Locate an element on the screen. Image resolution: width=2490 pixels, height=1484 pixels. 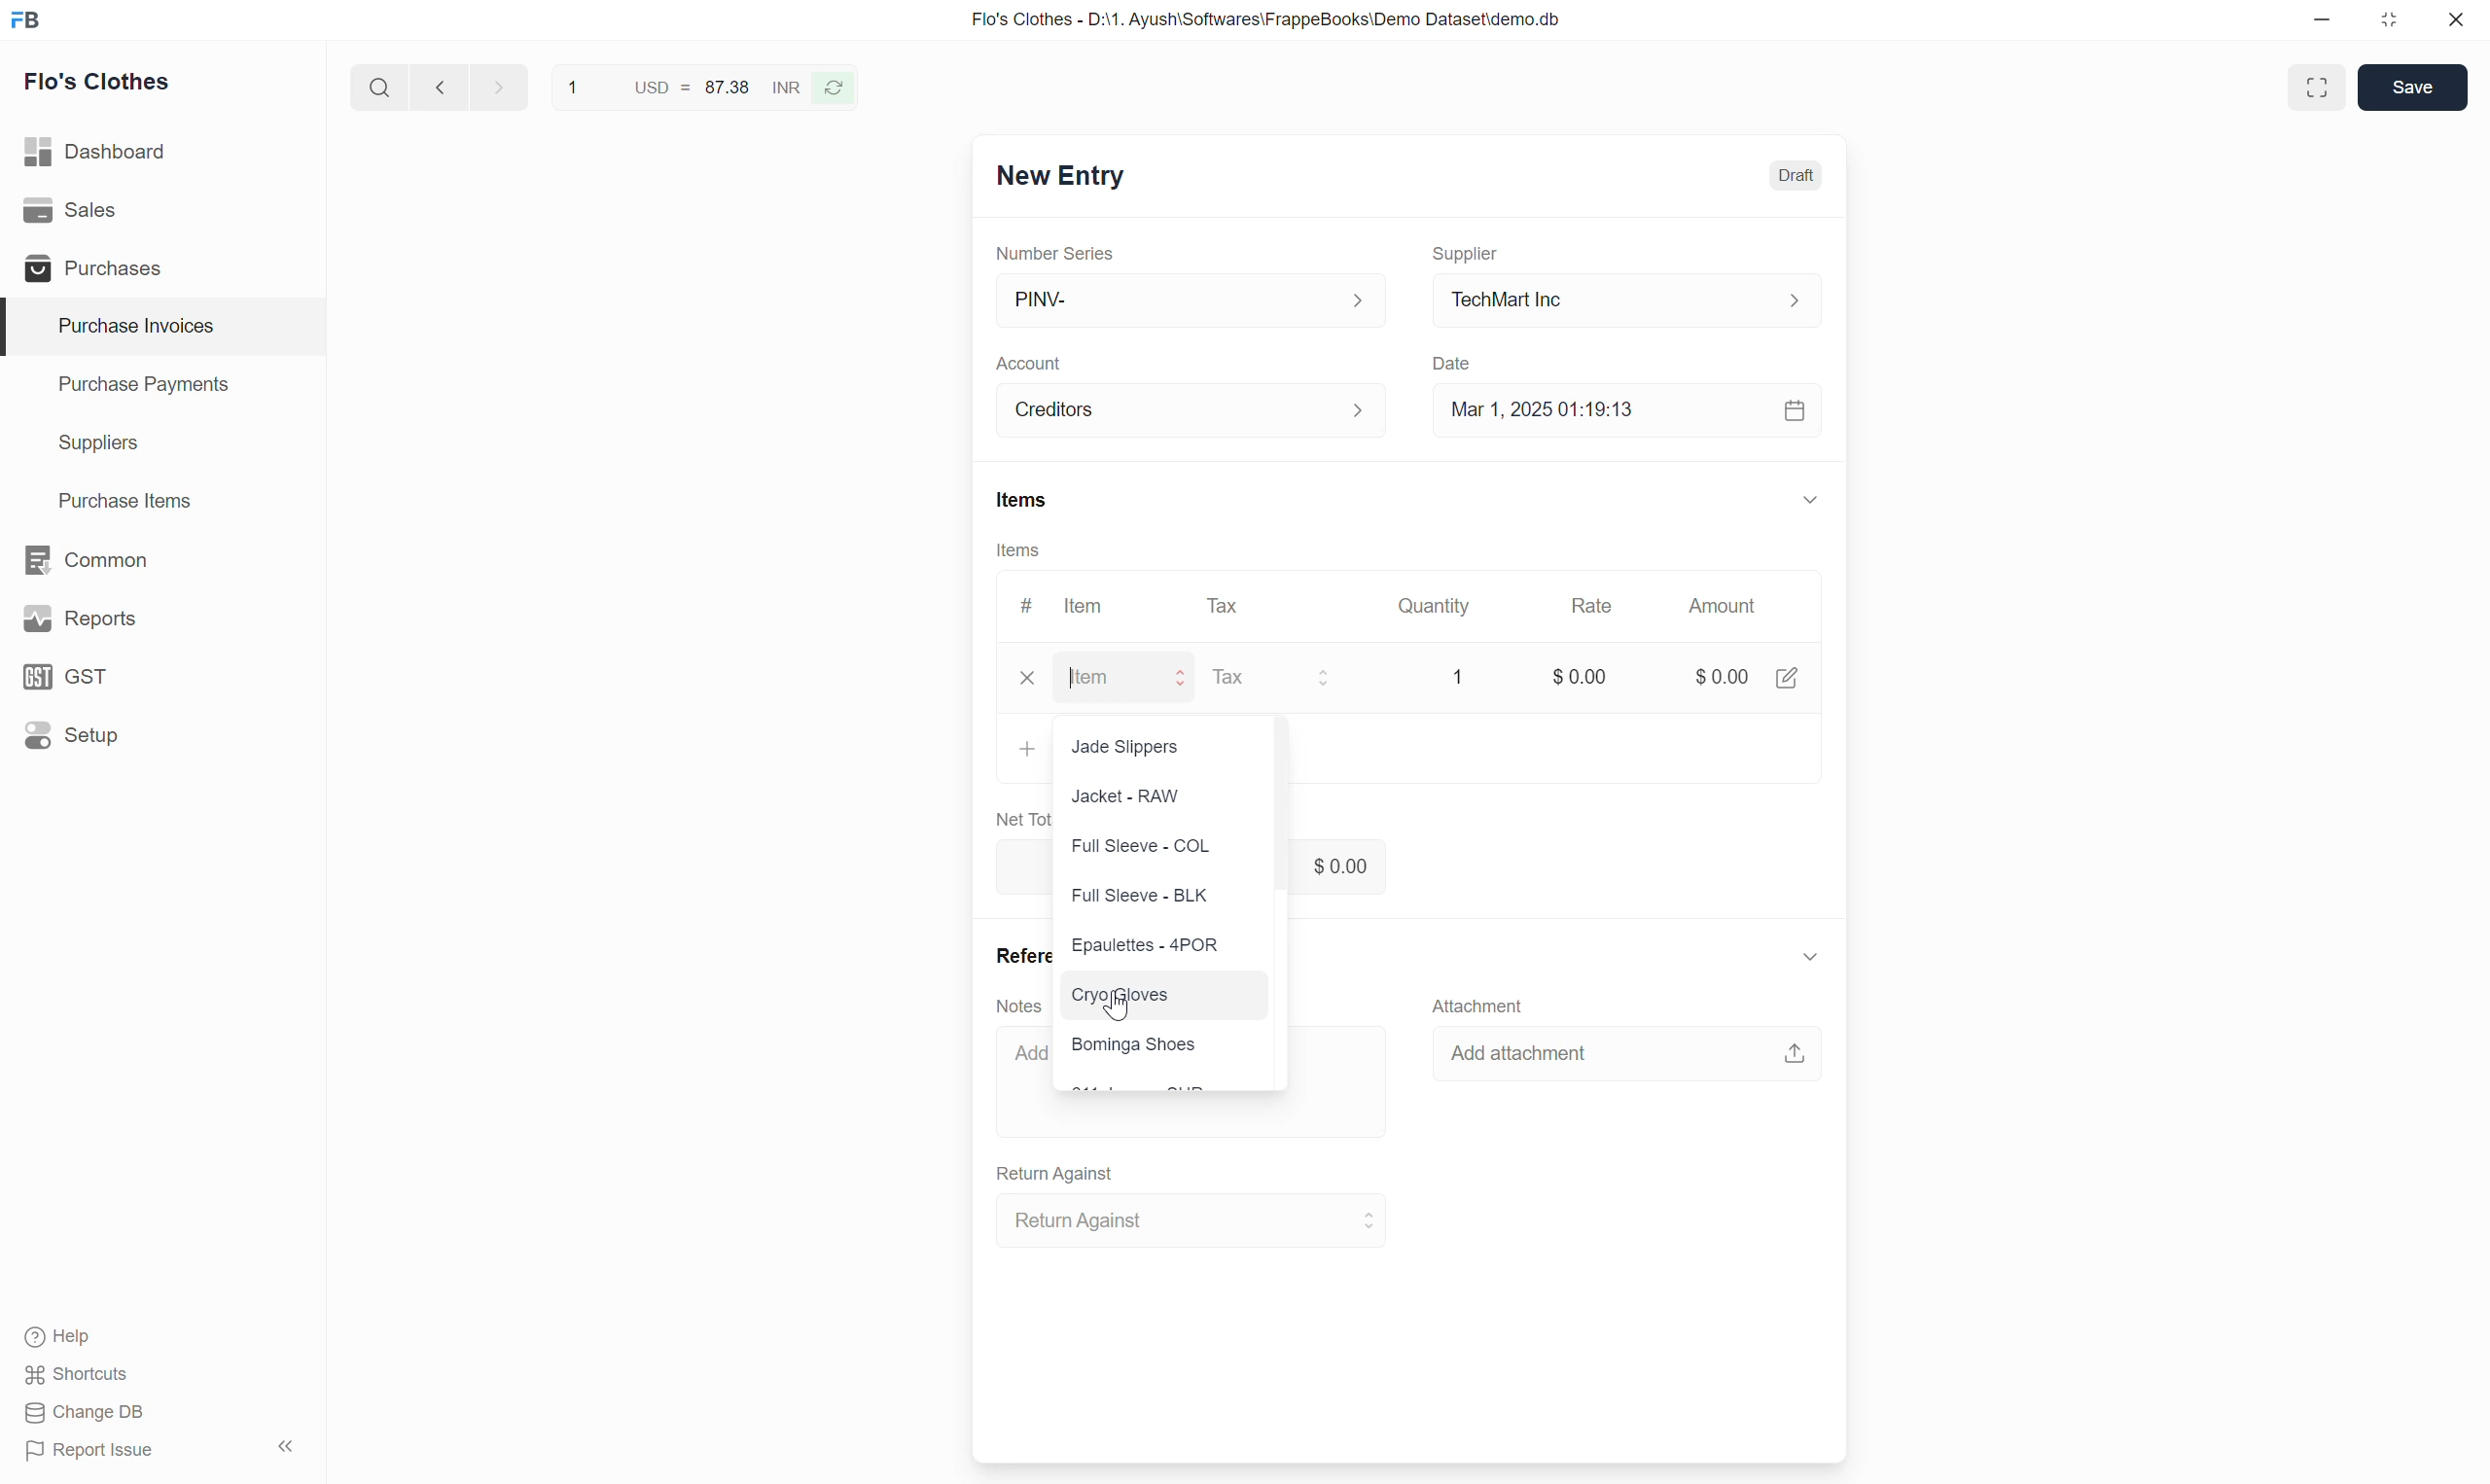
Change DB is located at coordinates (84, 1414).